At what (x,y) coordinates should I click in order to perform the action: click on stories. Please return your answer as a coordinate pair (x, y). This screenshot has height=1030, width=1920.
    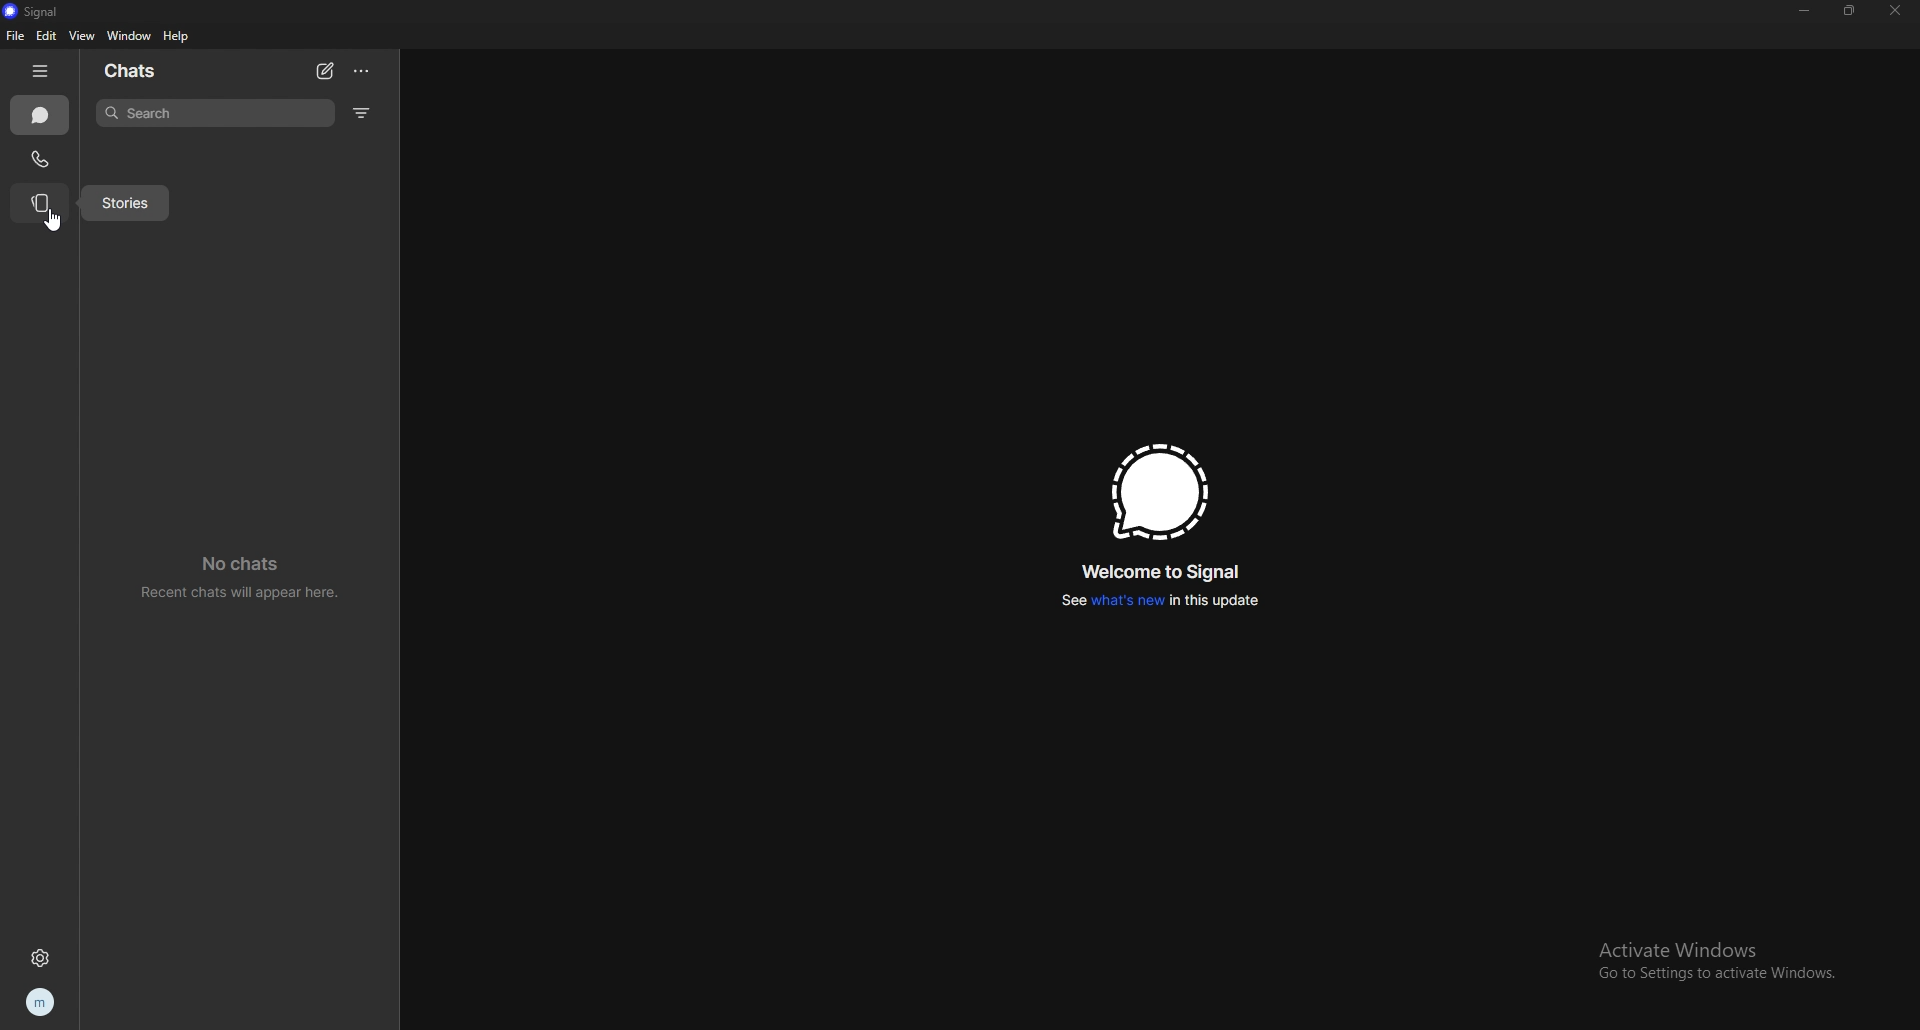
    Looking at the image, I should click on (40, 204).